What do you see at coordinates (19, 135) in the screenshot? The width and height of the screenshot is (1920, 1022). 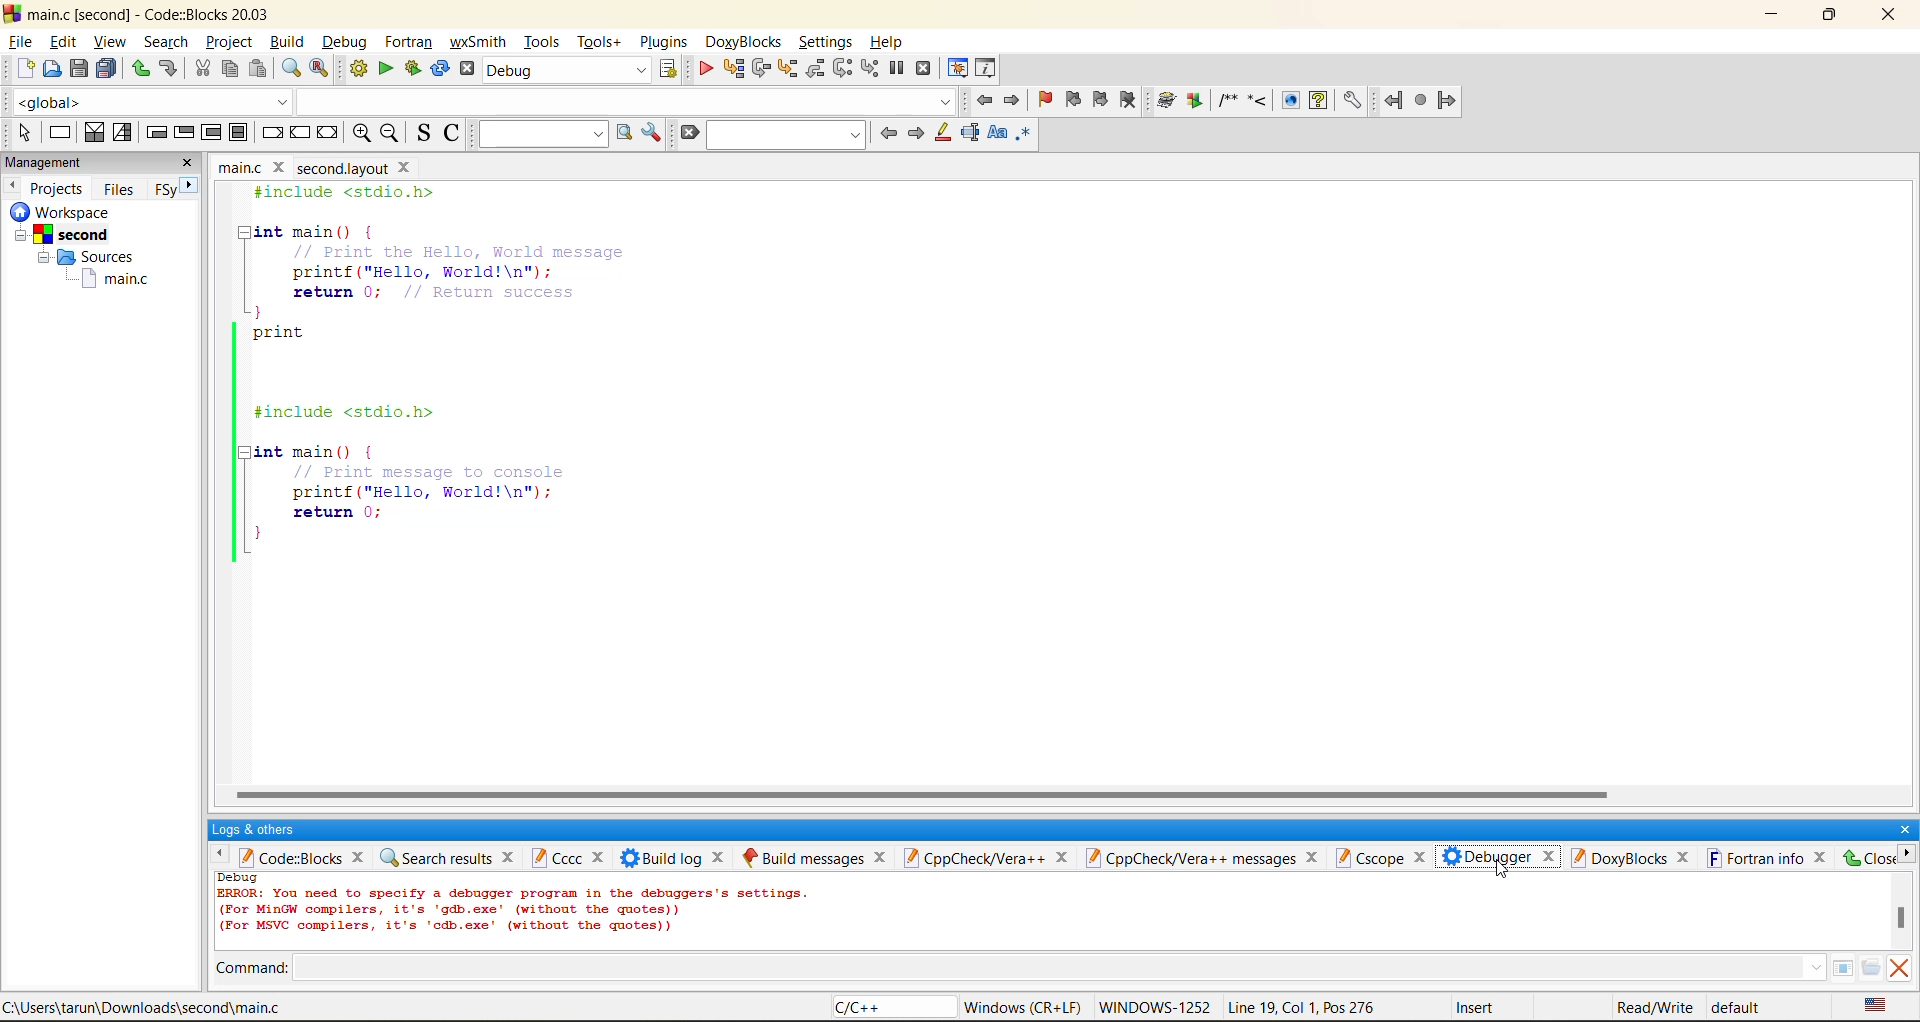 I see `select` at bounding box center [19, 135].